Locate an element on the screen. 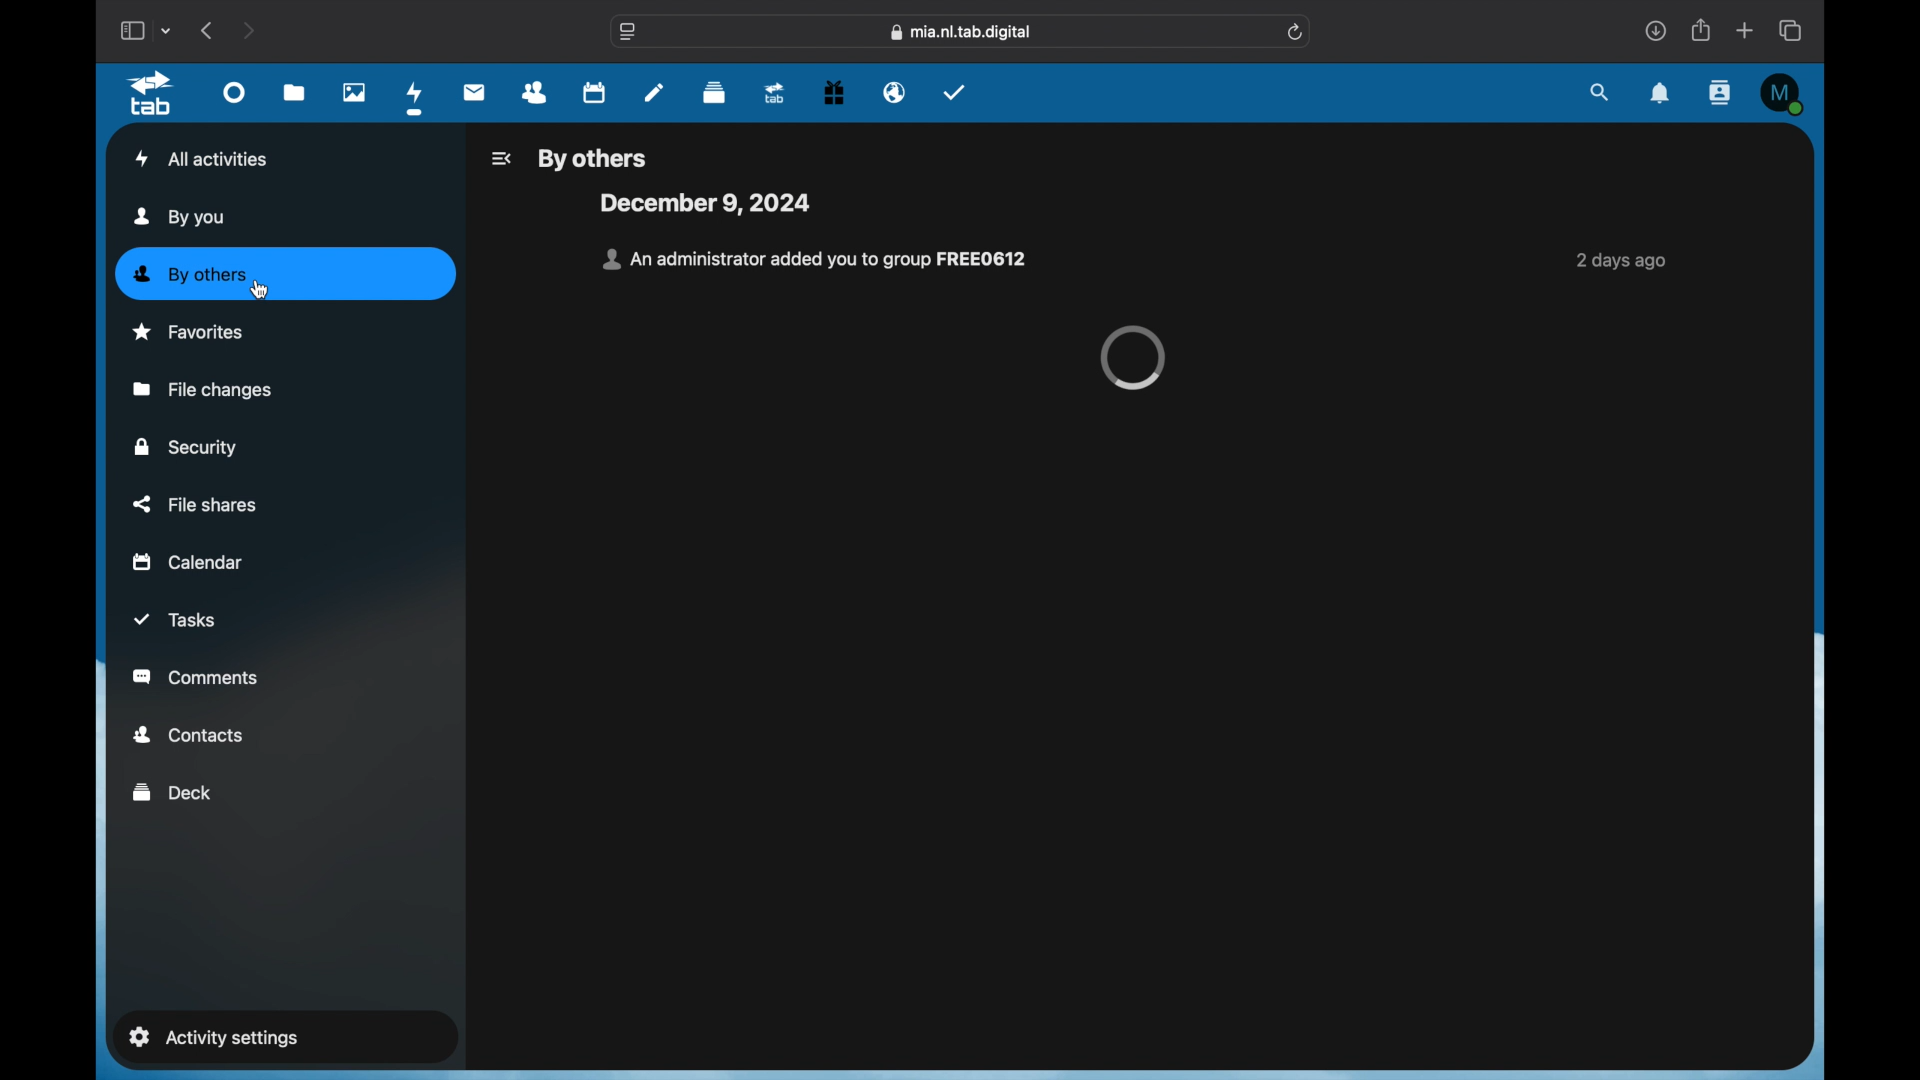  deck is located at coordinates (715, 93).